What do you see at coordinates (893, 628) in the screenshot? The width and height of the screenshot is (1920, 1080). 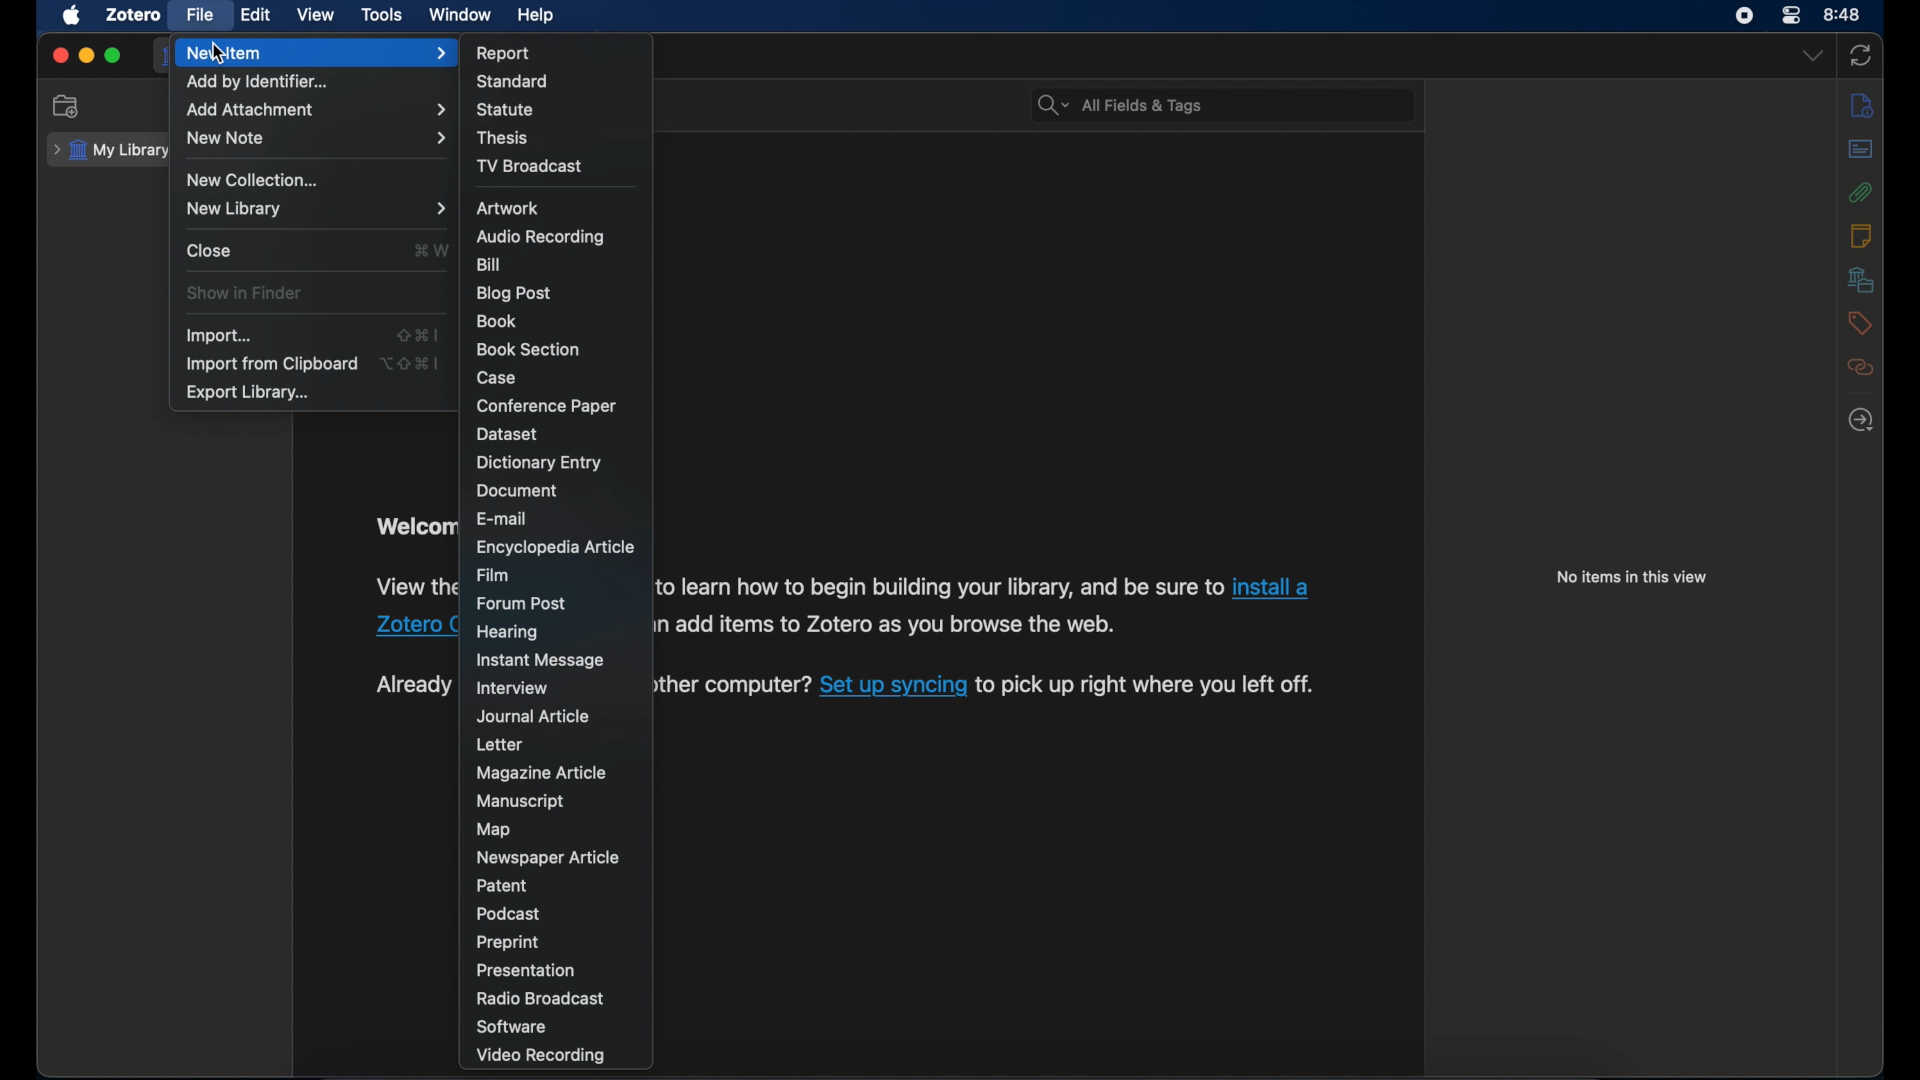 I see `software information` at bounding box center [893, 628].